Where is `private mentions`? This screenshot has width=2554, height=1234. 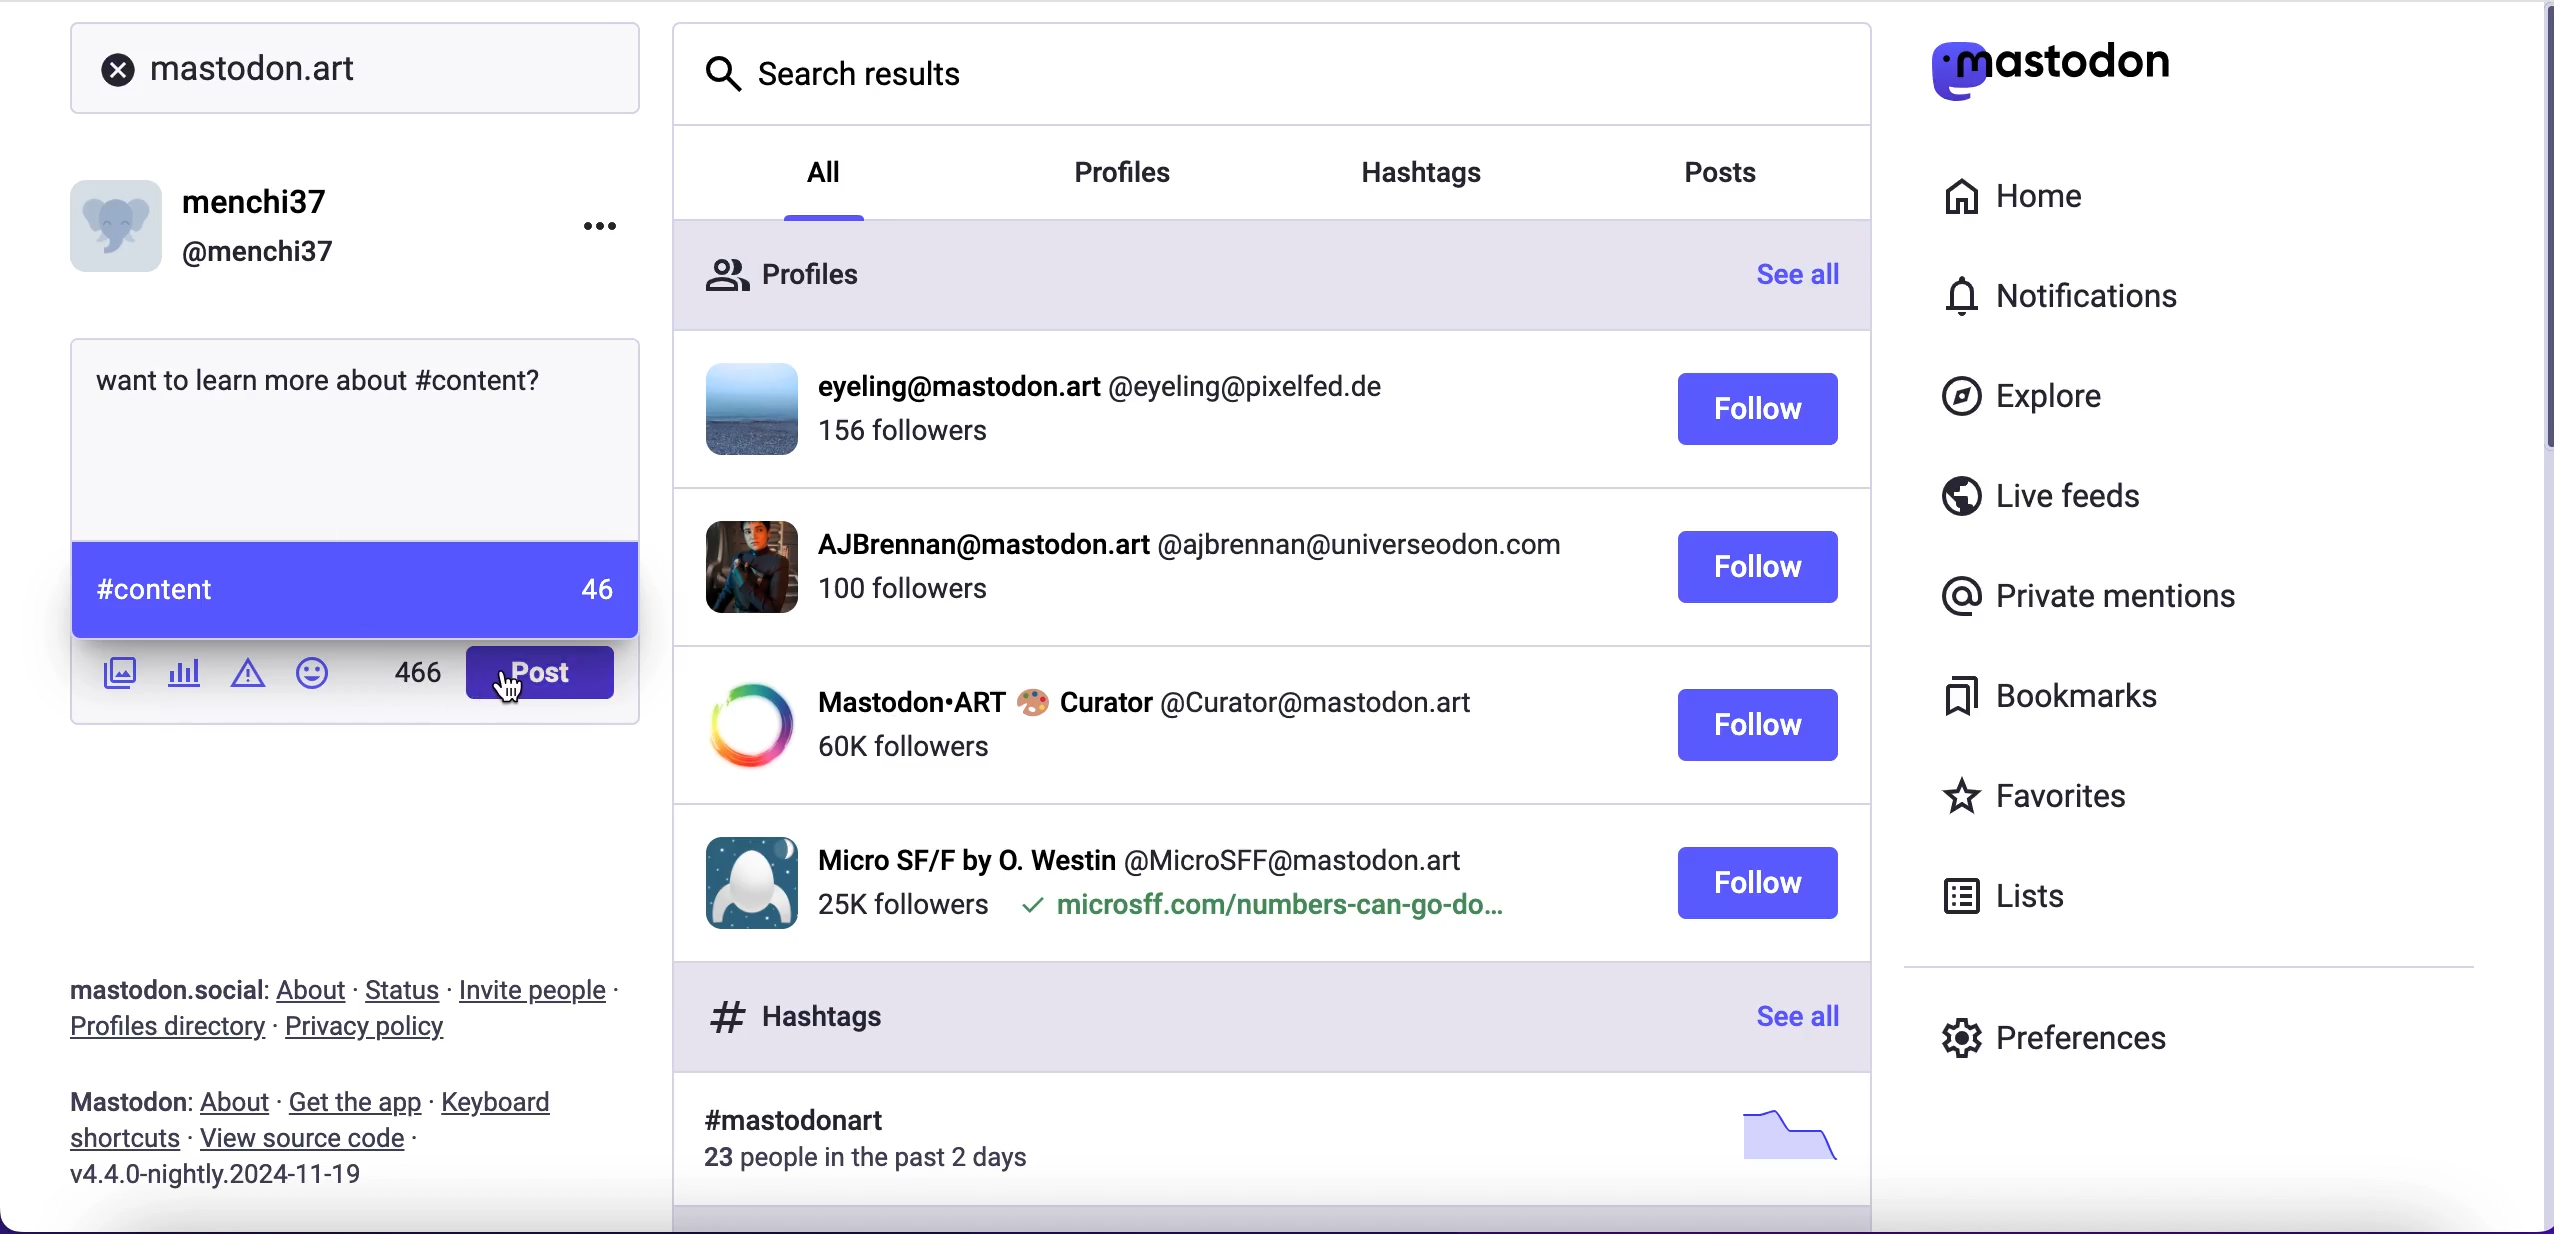 private mentions is located at coordinates (2082, 598).